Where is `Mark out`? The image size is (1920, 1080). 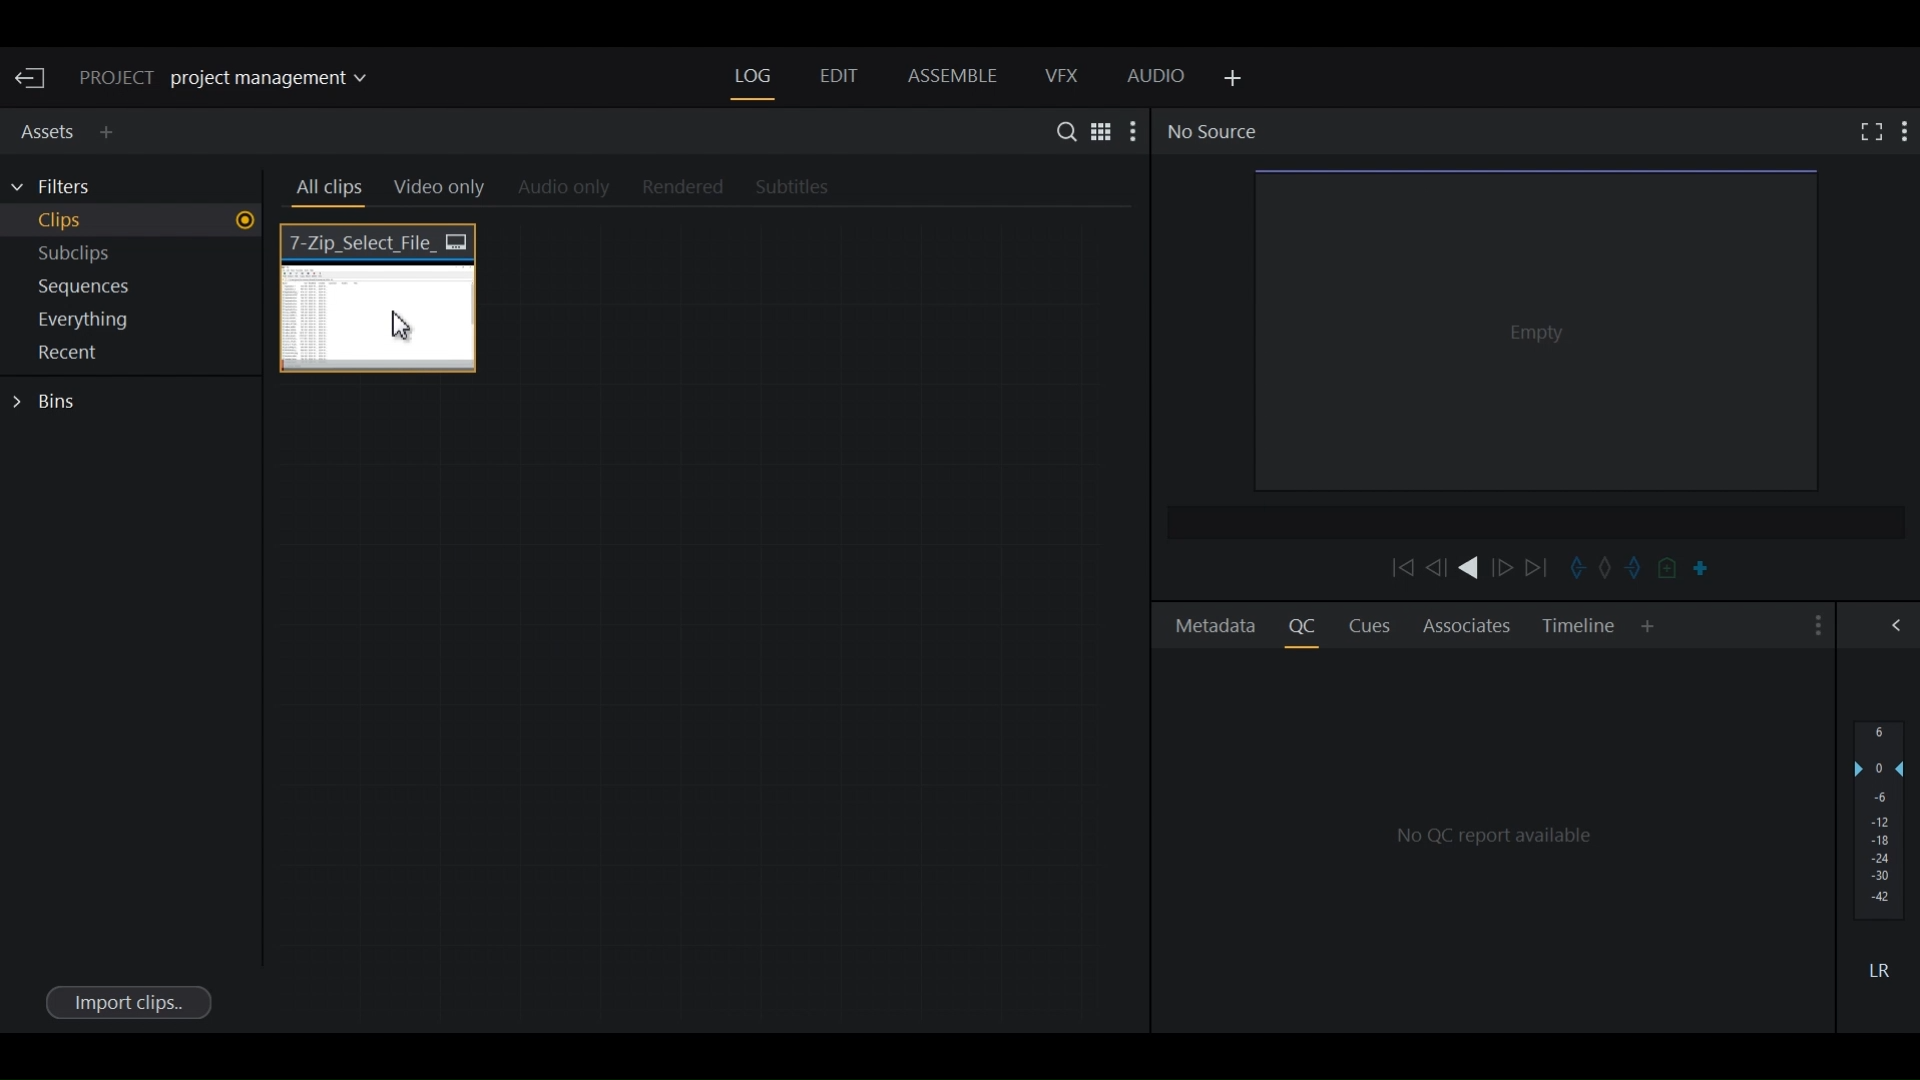
Mark out is located at coordinates (1636, 567).